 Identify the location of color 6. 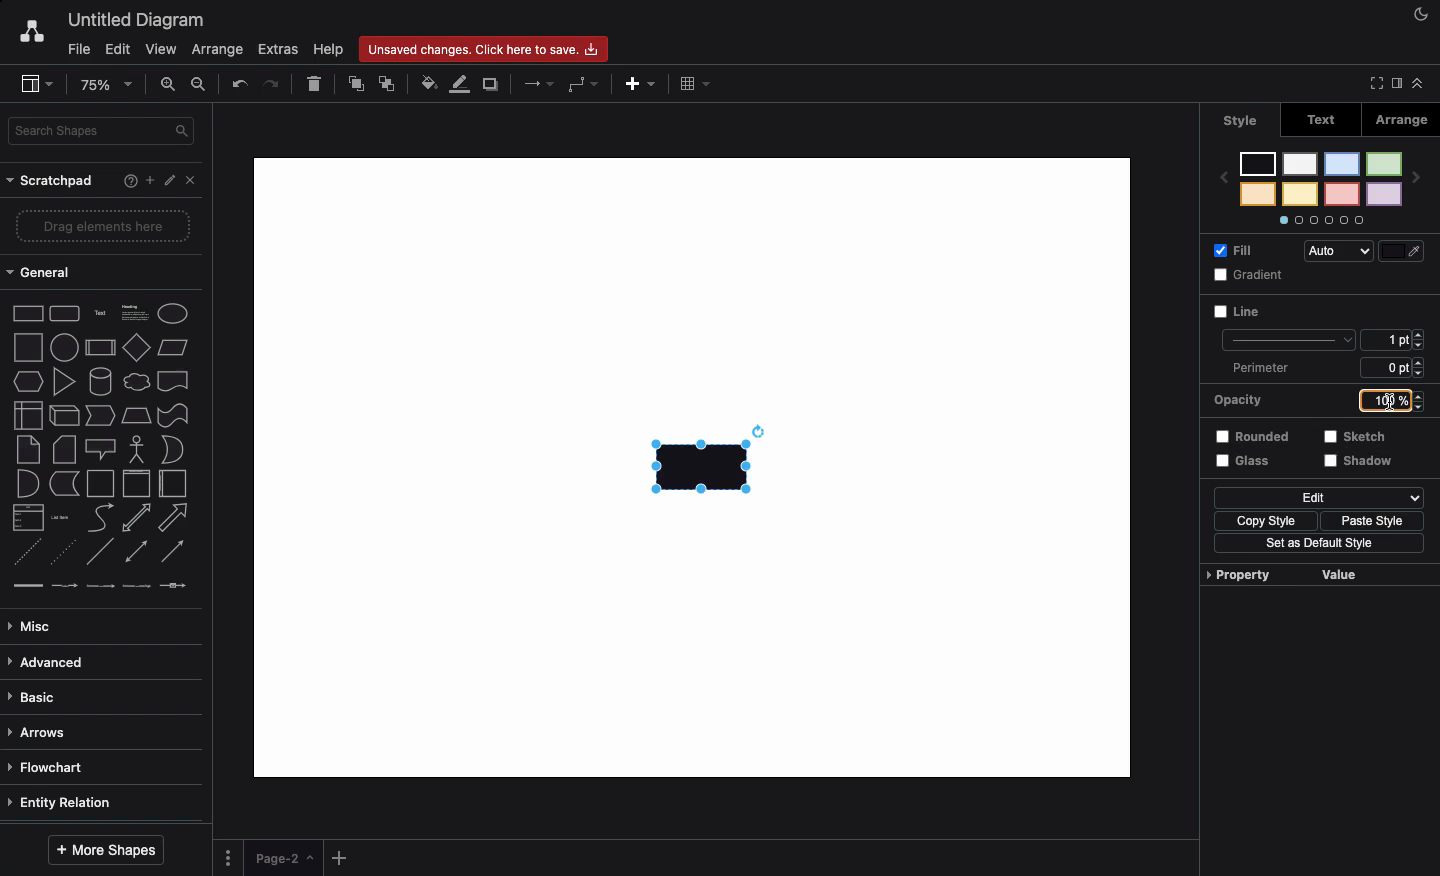
(1299, 195).